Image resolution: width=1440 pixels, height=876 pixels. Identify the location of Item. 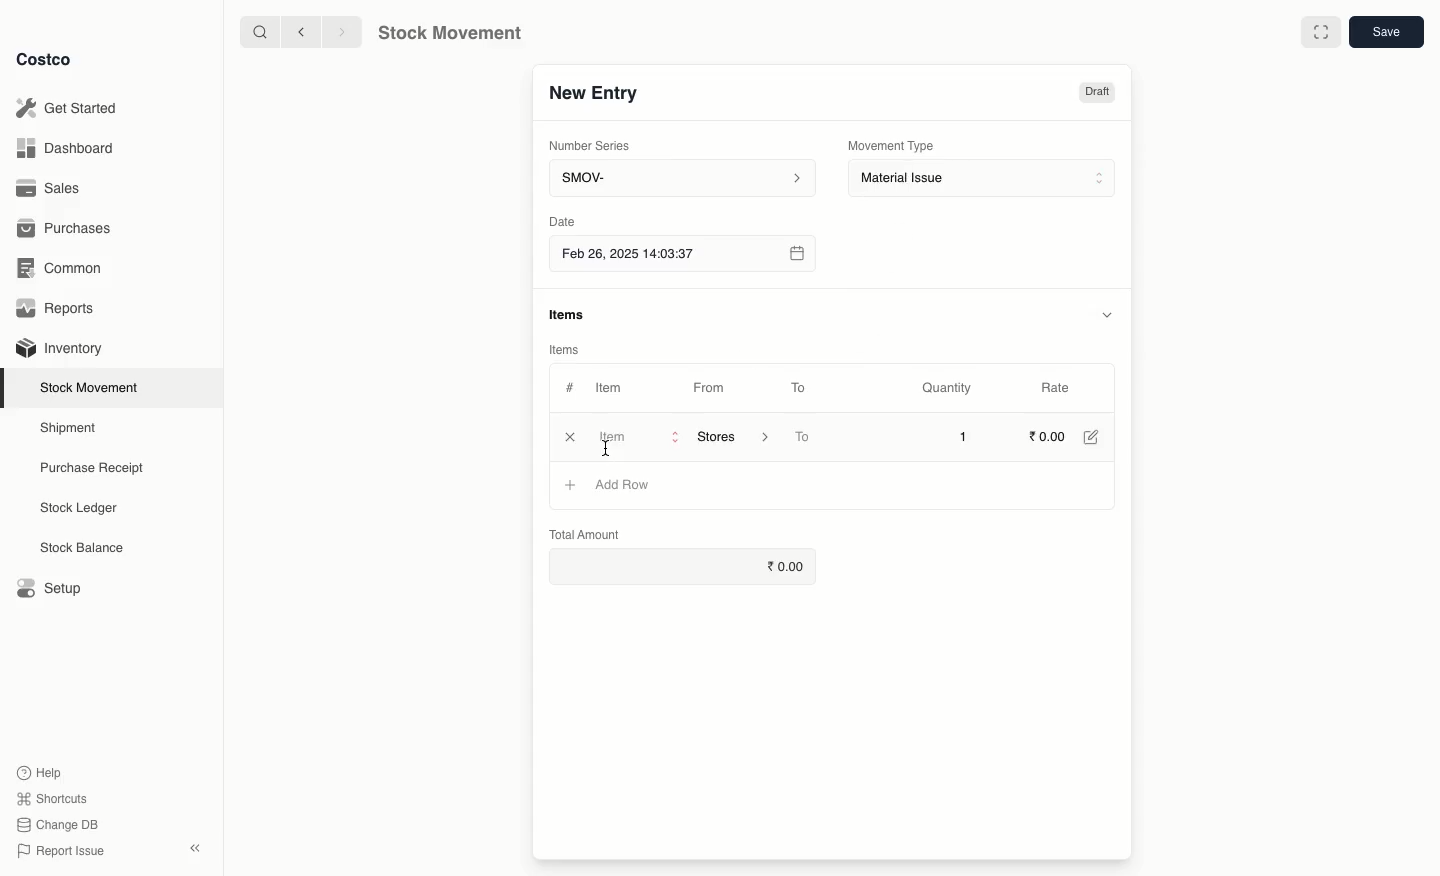
(635, 436).